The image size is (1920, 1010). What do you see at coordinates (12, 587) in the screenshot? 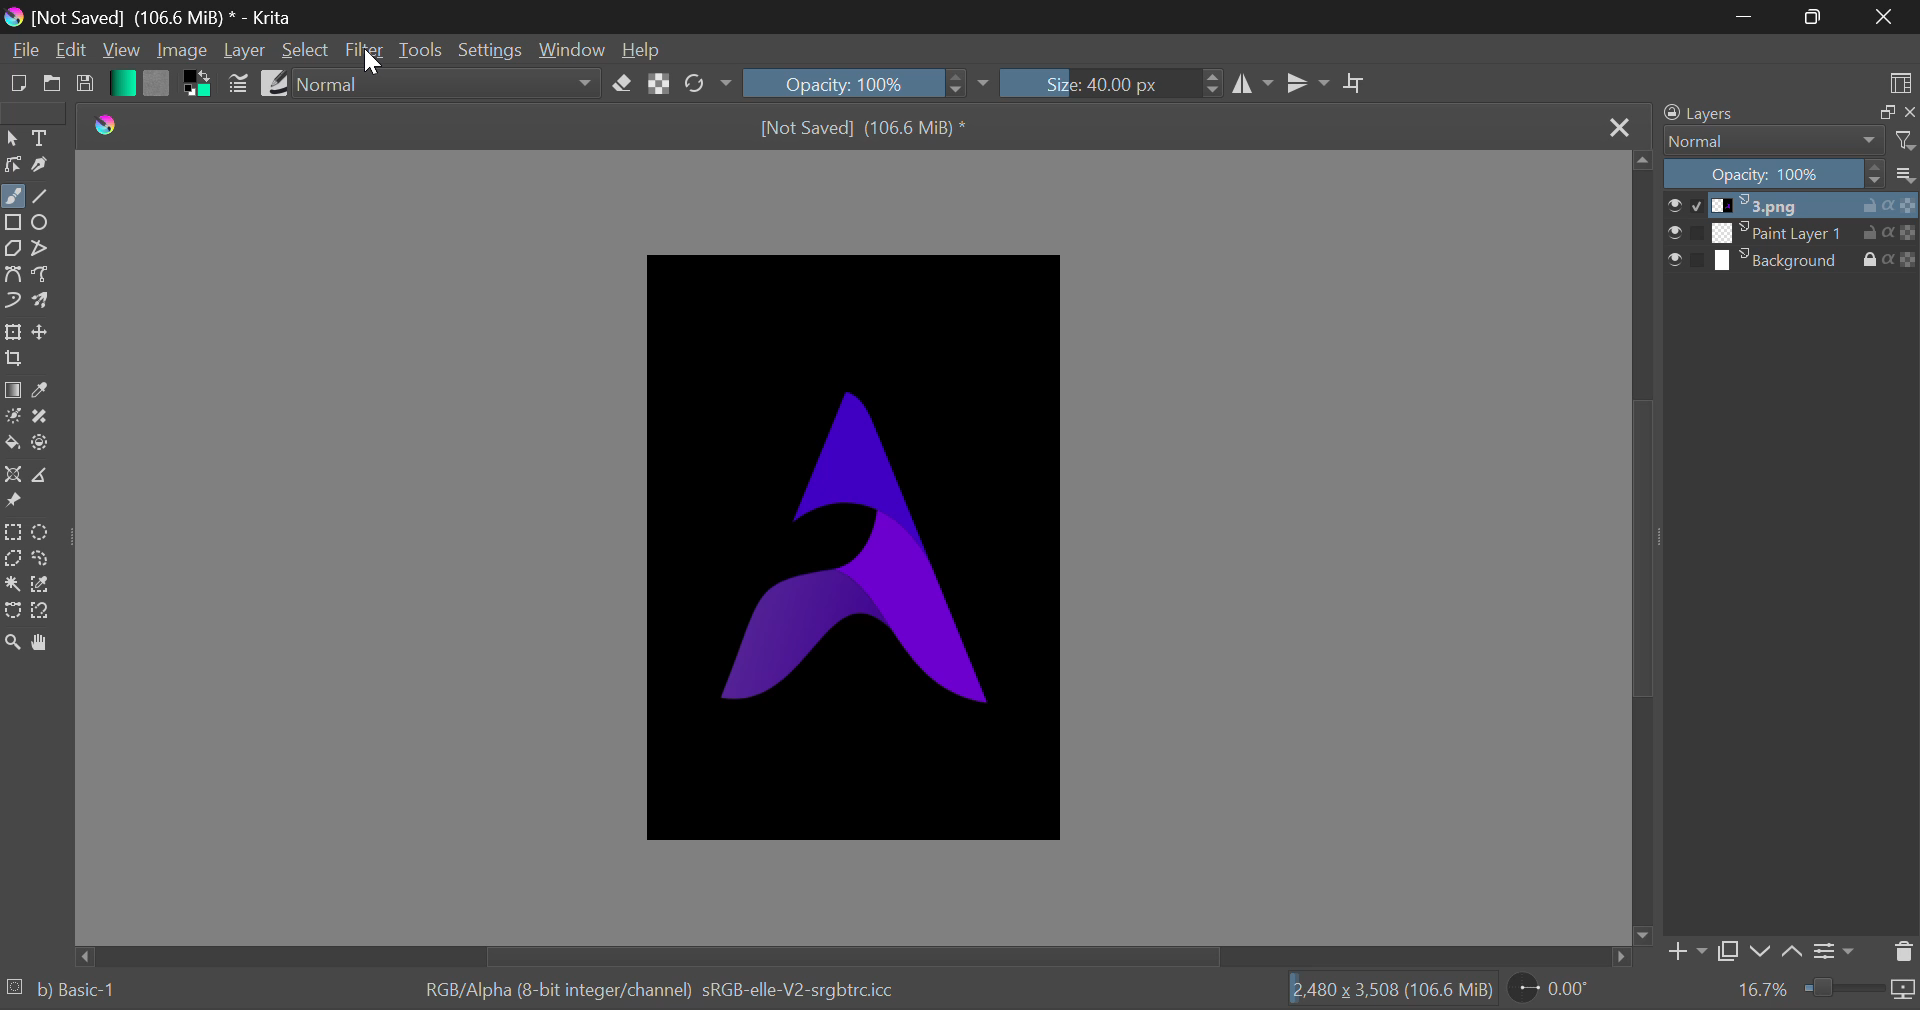
I see `Continuous Selection` at bounding box center [12, 587].